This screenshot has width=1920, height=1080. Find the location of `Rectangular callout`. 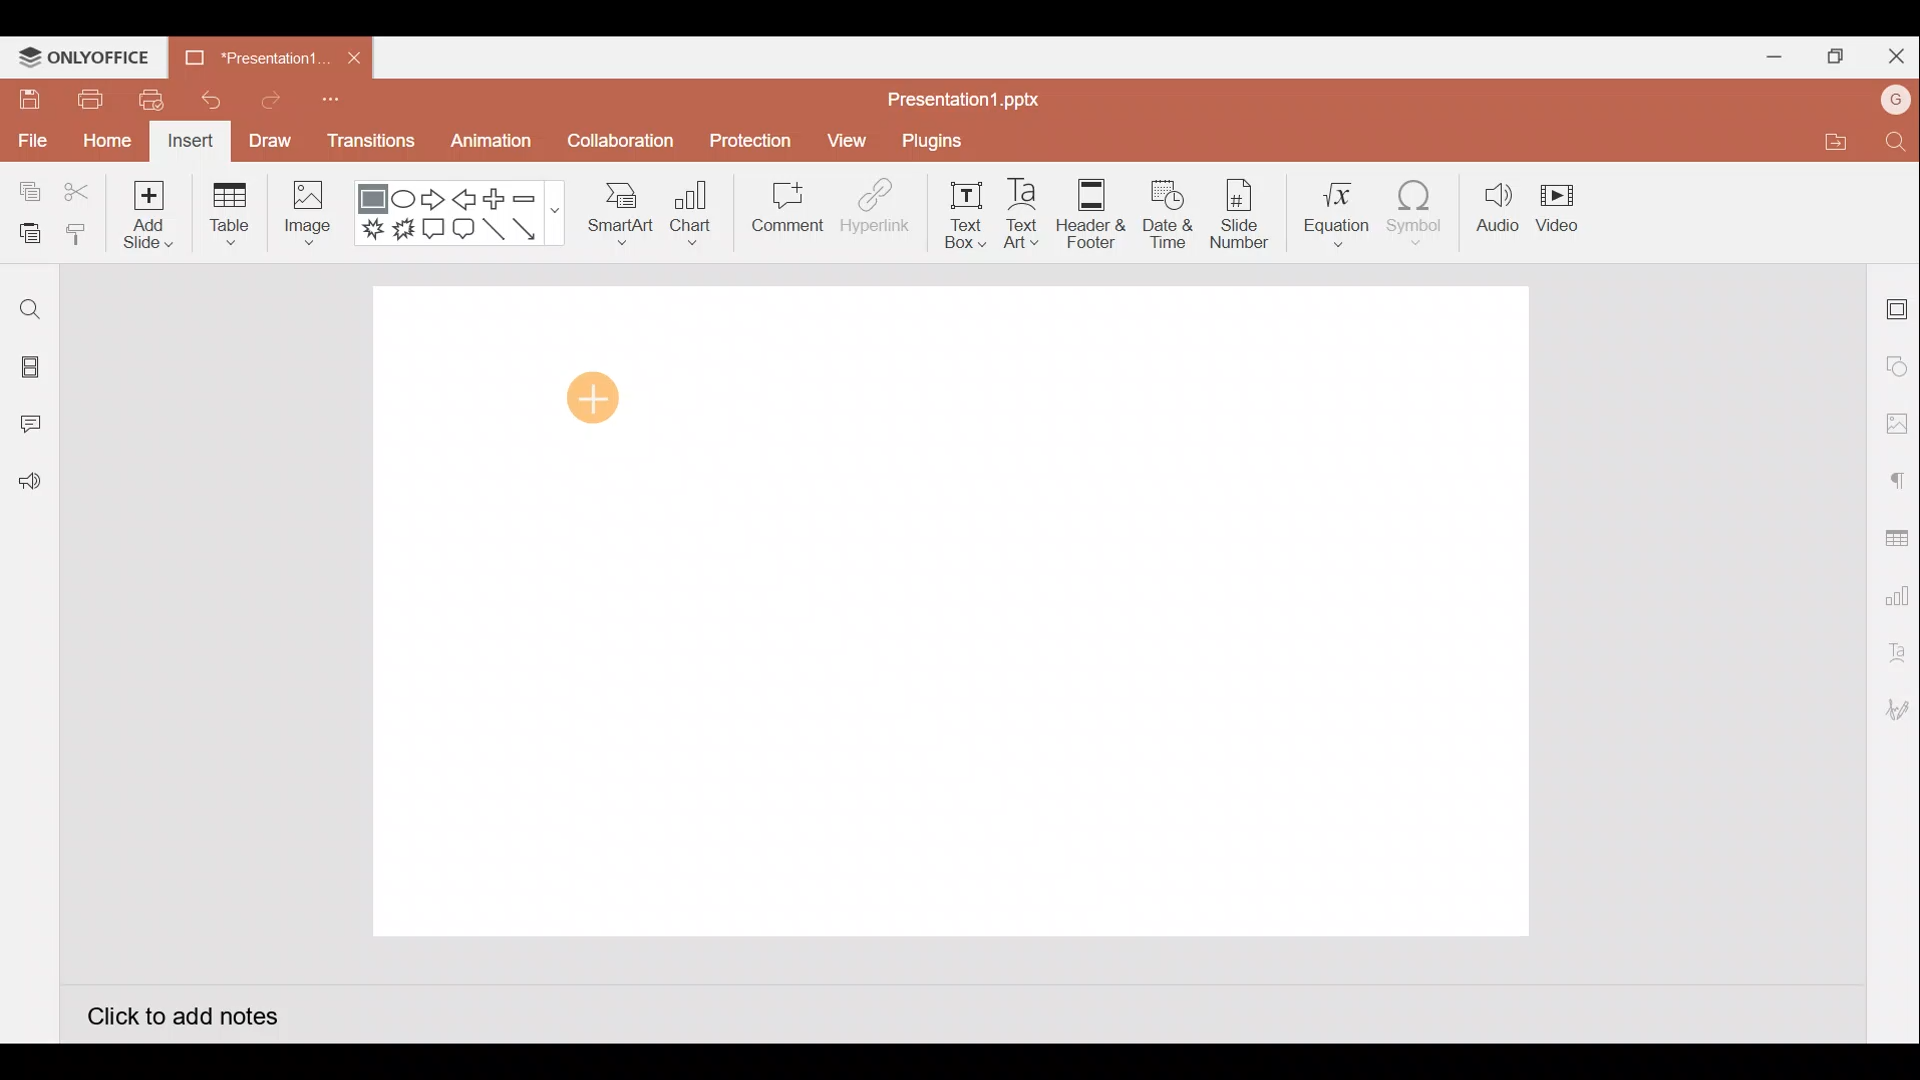

Rectangular callout is located at coordinates (434, 230).